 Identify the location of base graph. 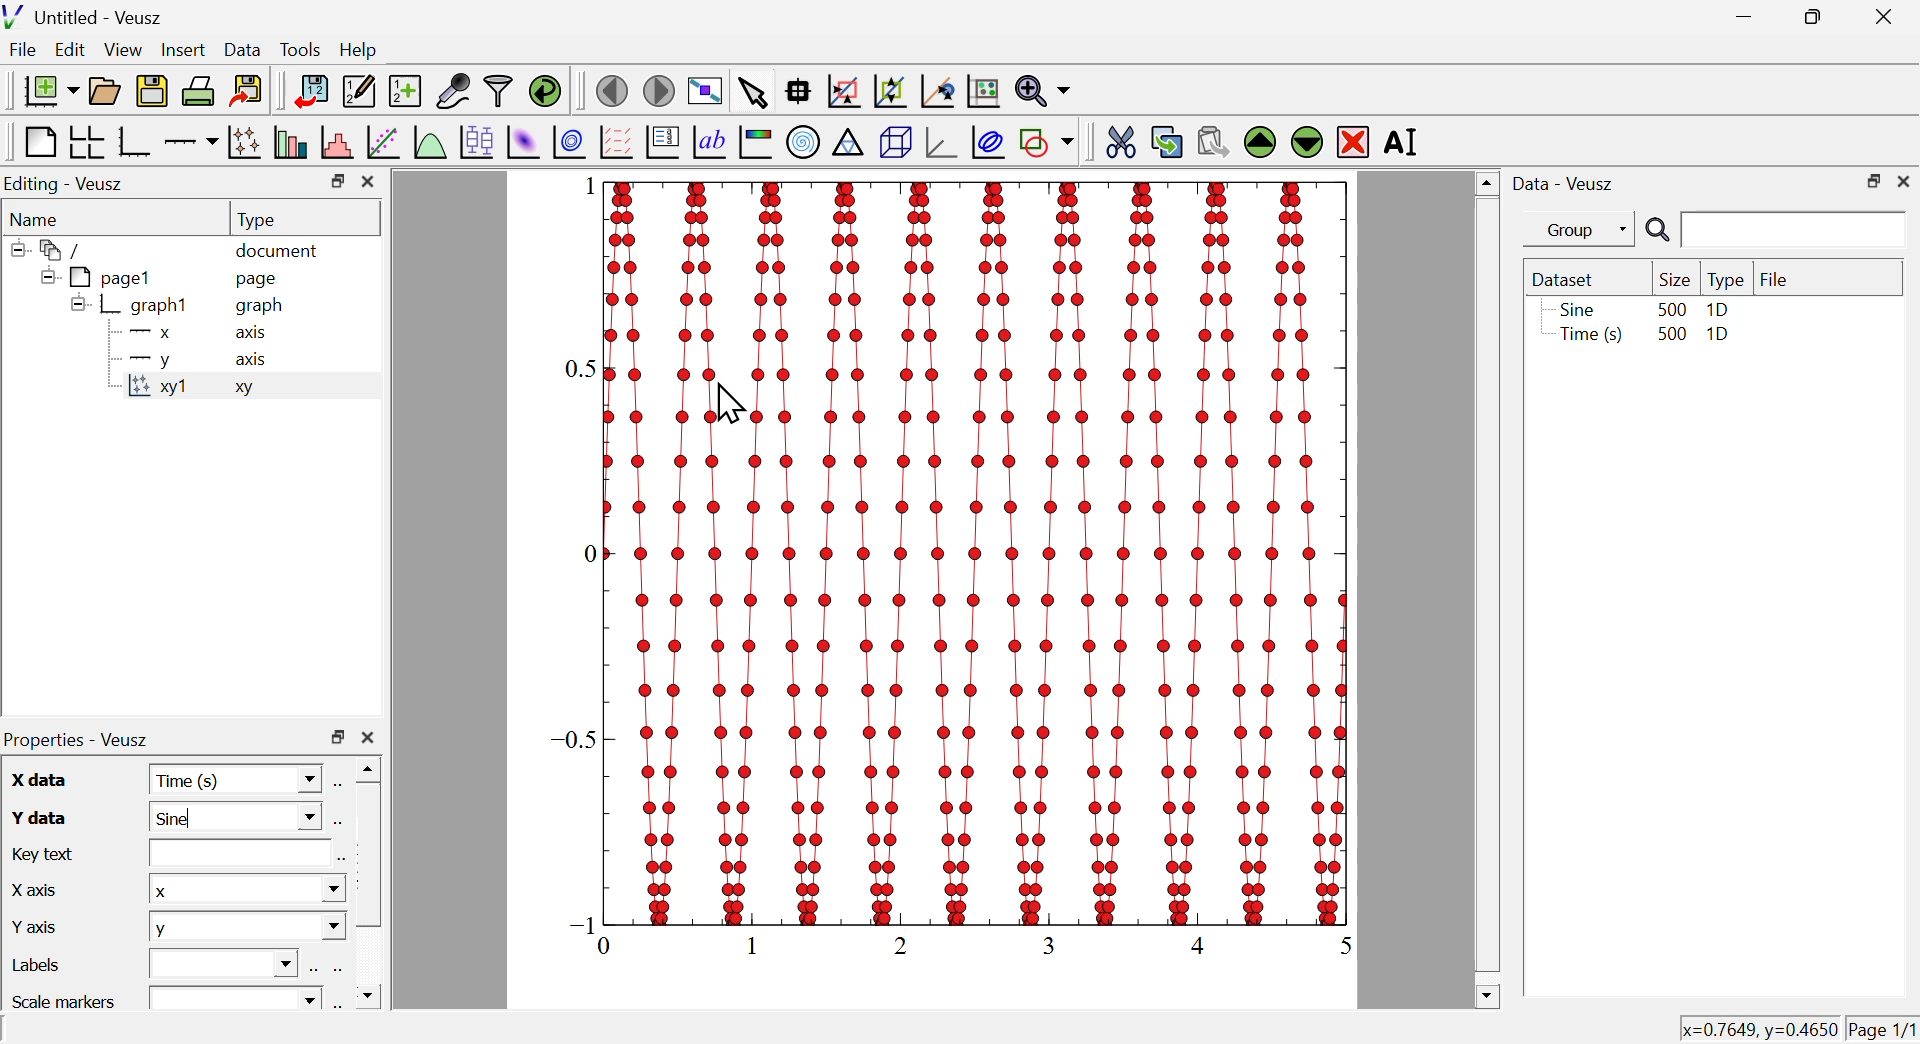
(135, 142).